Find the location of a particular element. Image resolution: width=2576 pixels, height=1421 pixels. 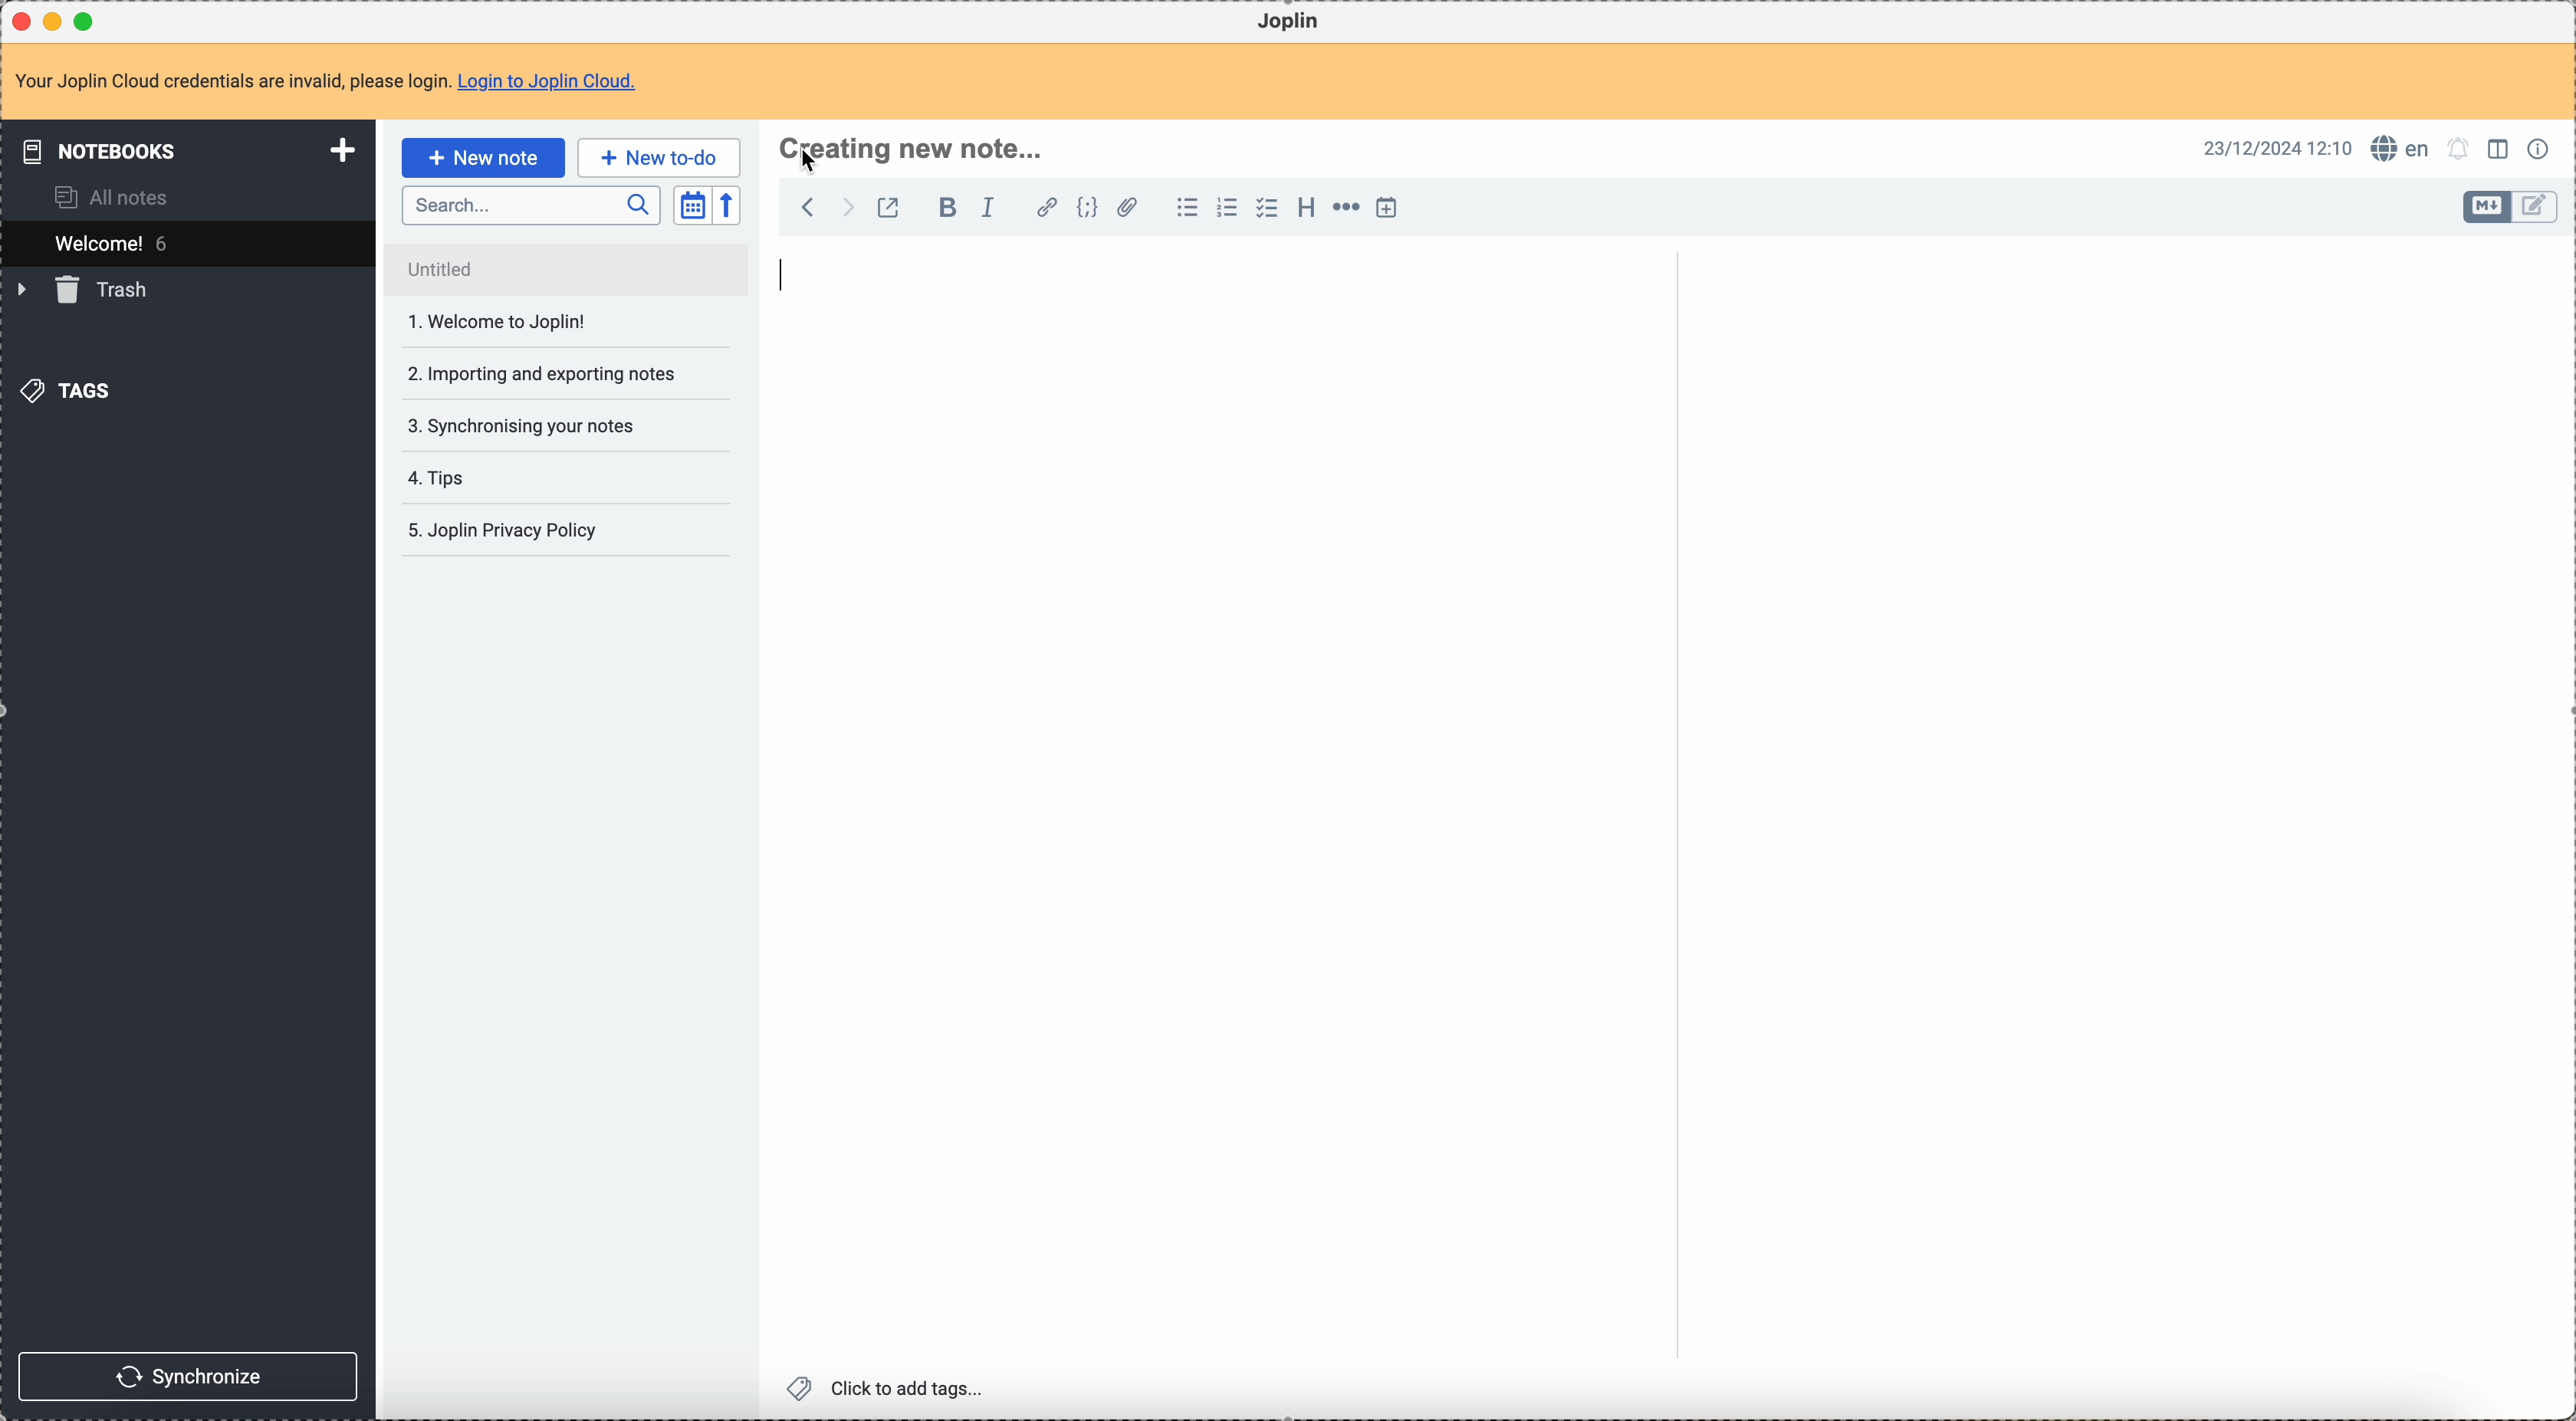

5. Joplin privacy policy is located at coordinates (506, 532).